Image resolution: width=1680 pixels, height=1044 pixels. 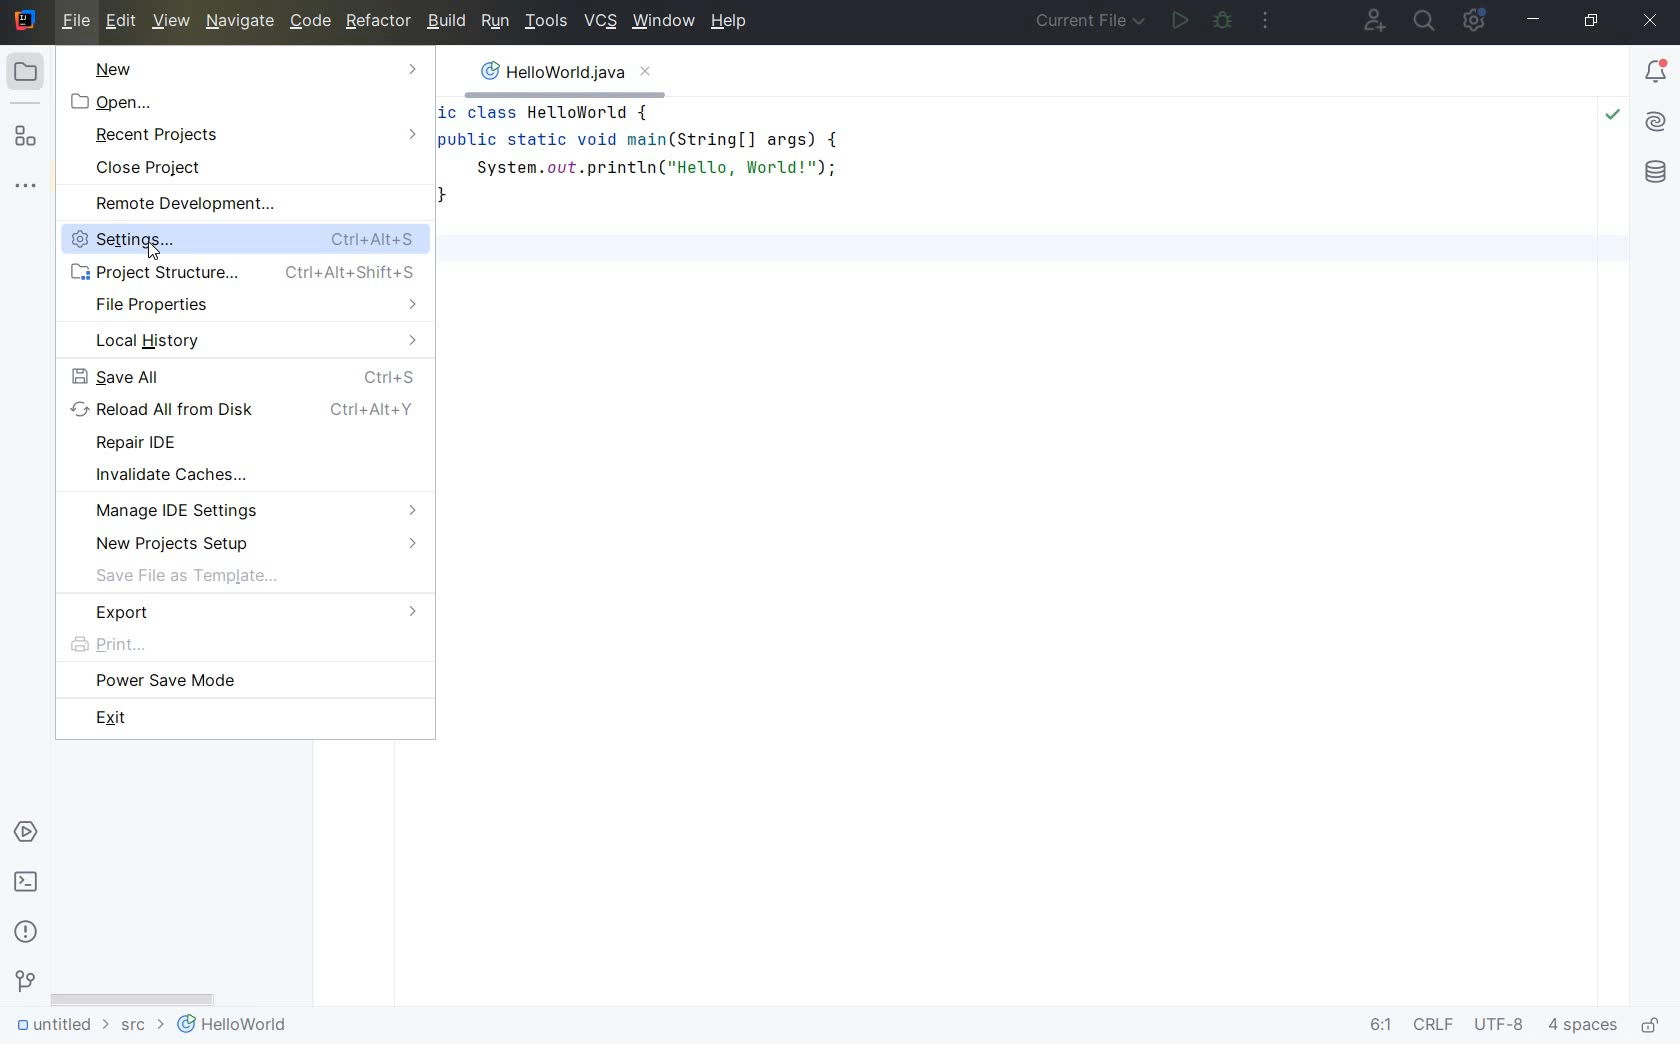 I want to click on filename, so click(x=564, y=77).